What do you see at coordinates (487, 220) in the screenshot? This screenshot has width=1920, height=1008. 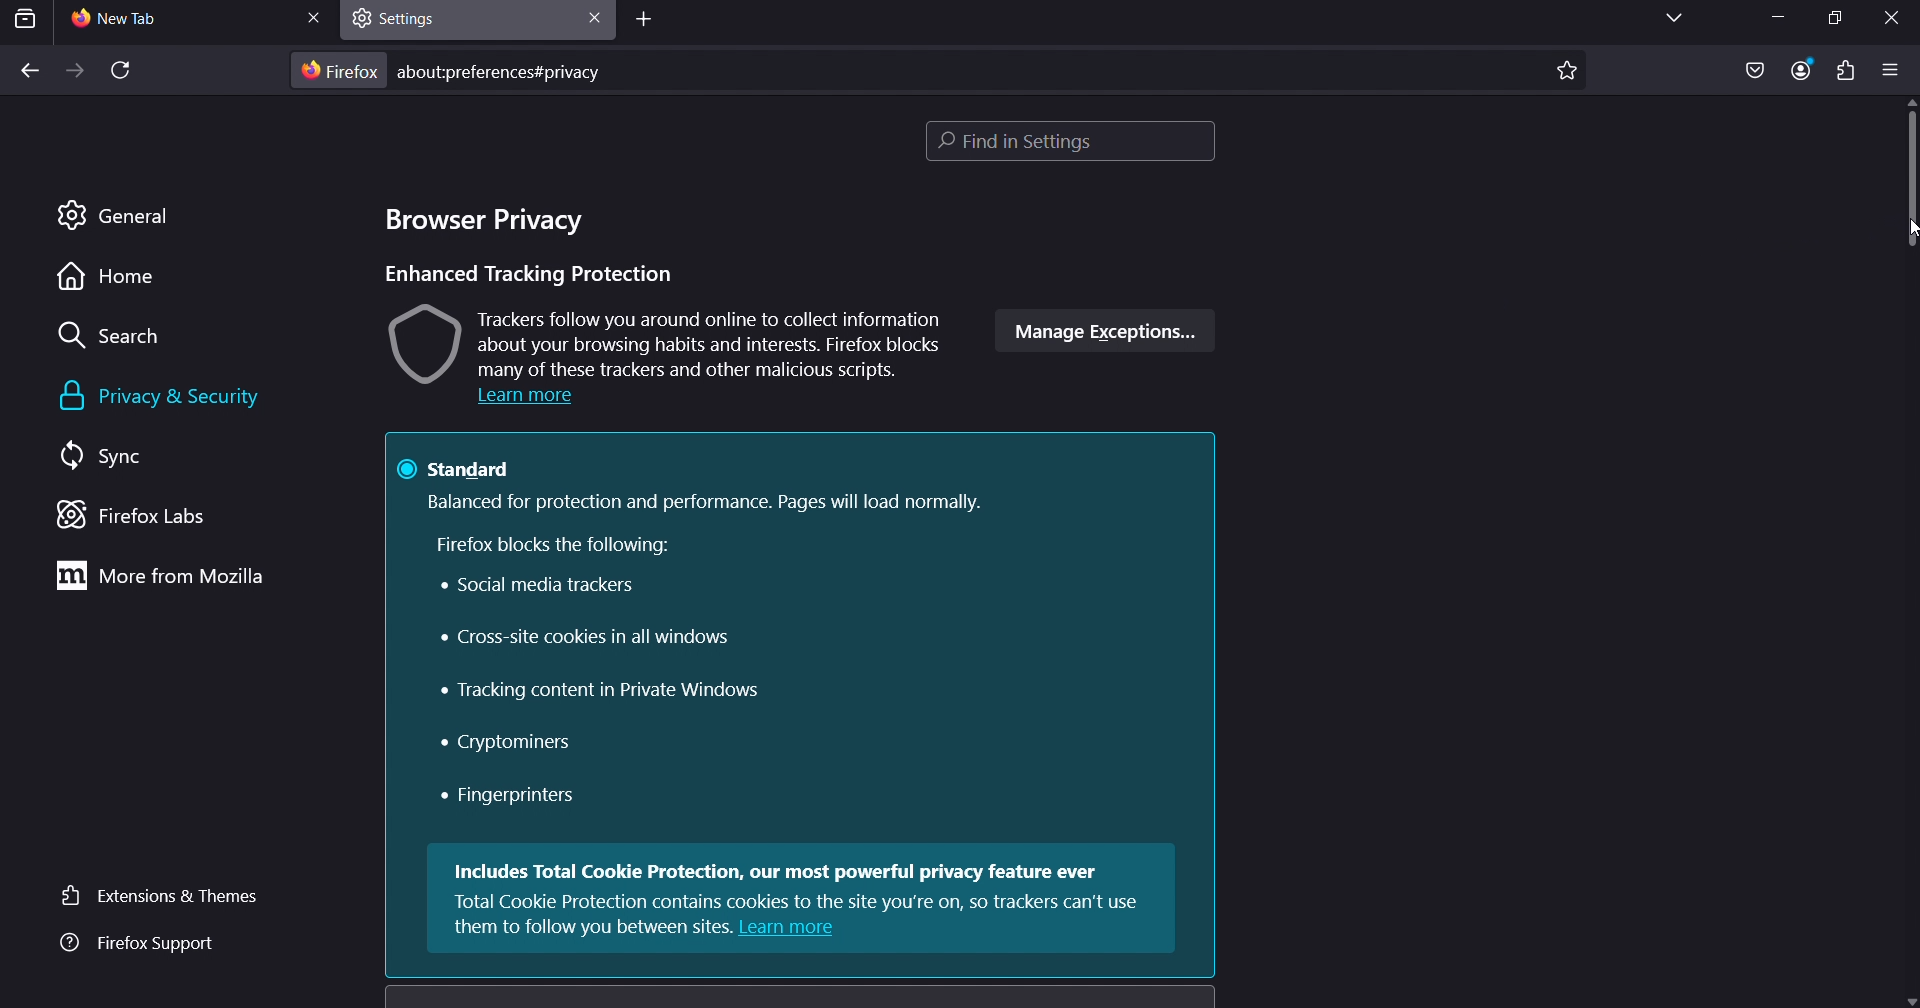 I see `browser privacy` at bounding box center [487, 220].